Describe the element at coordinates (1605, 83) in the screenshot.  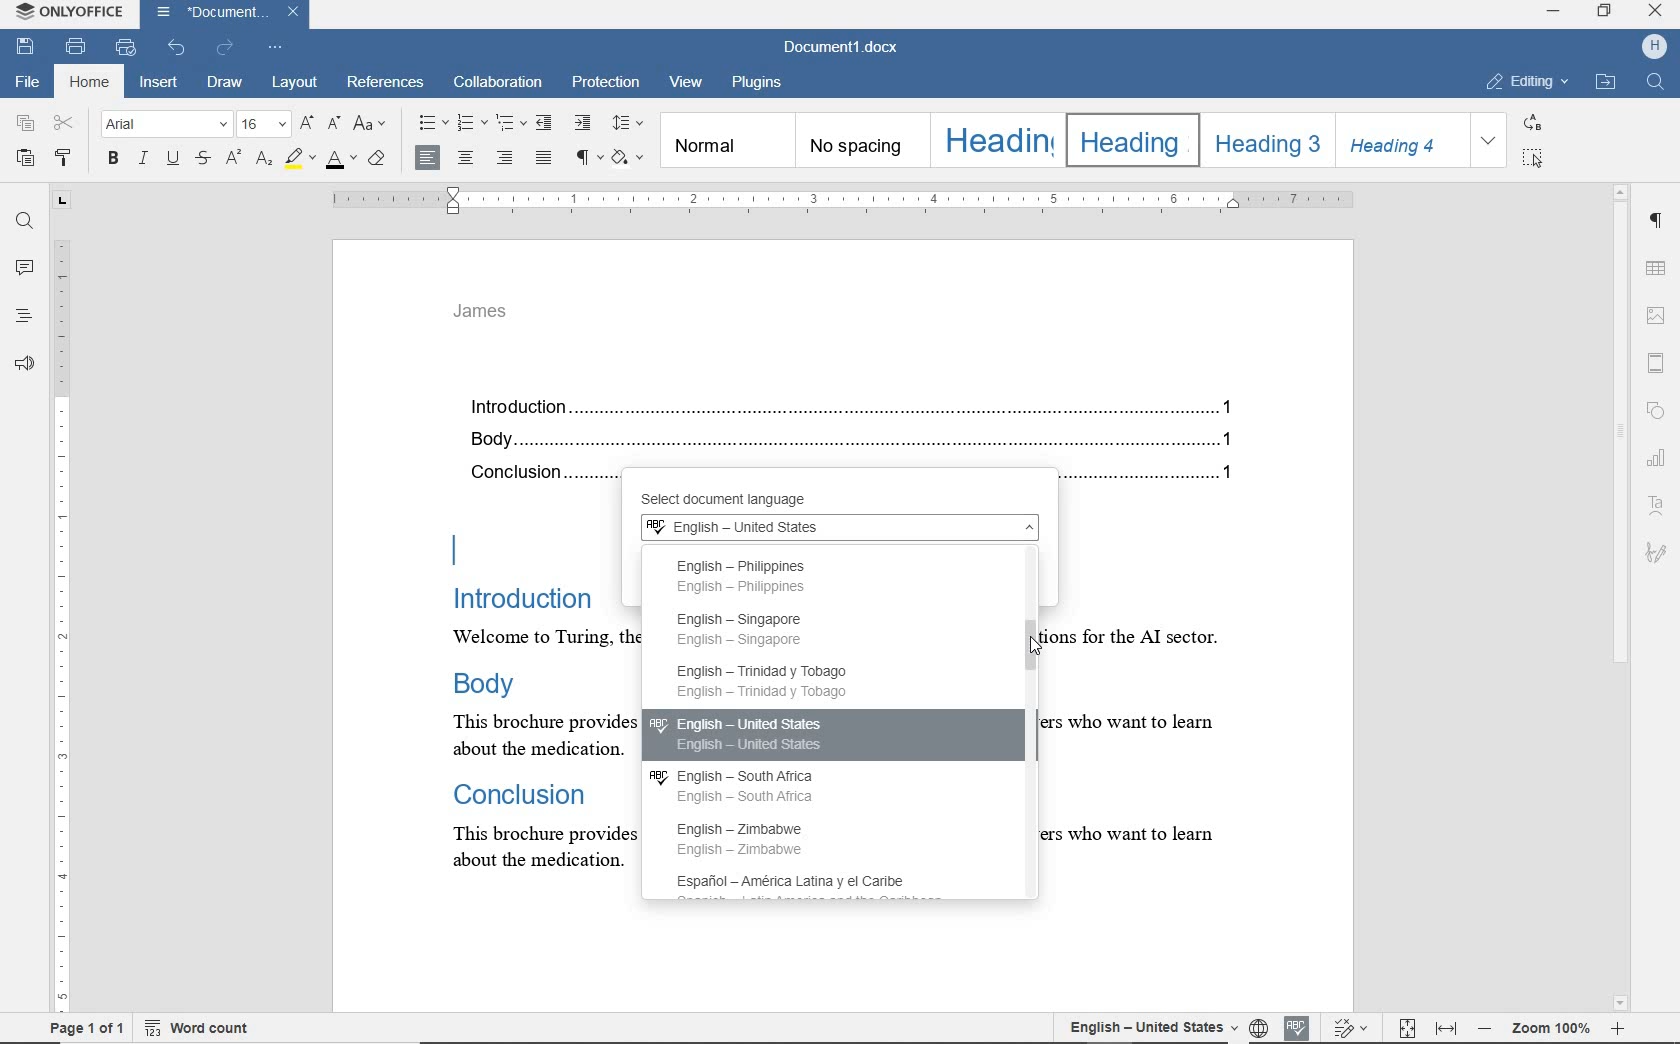
I see `OPEN FILE LOCATION` at that location.